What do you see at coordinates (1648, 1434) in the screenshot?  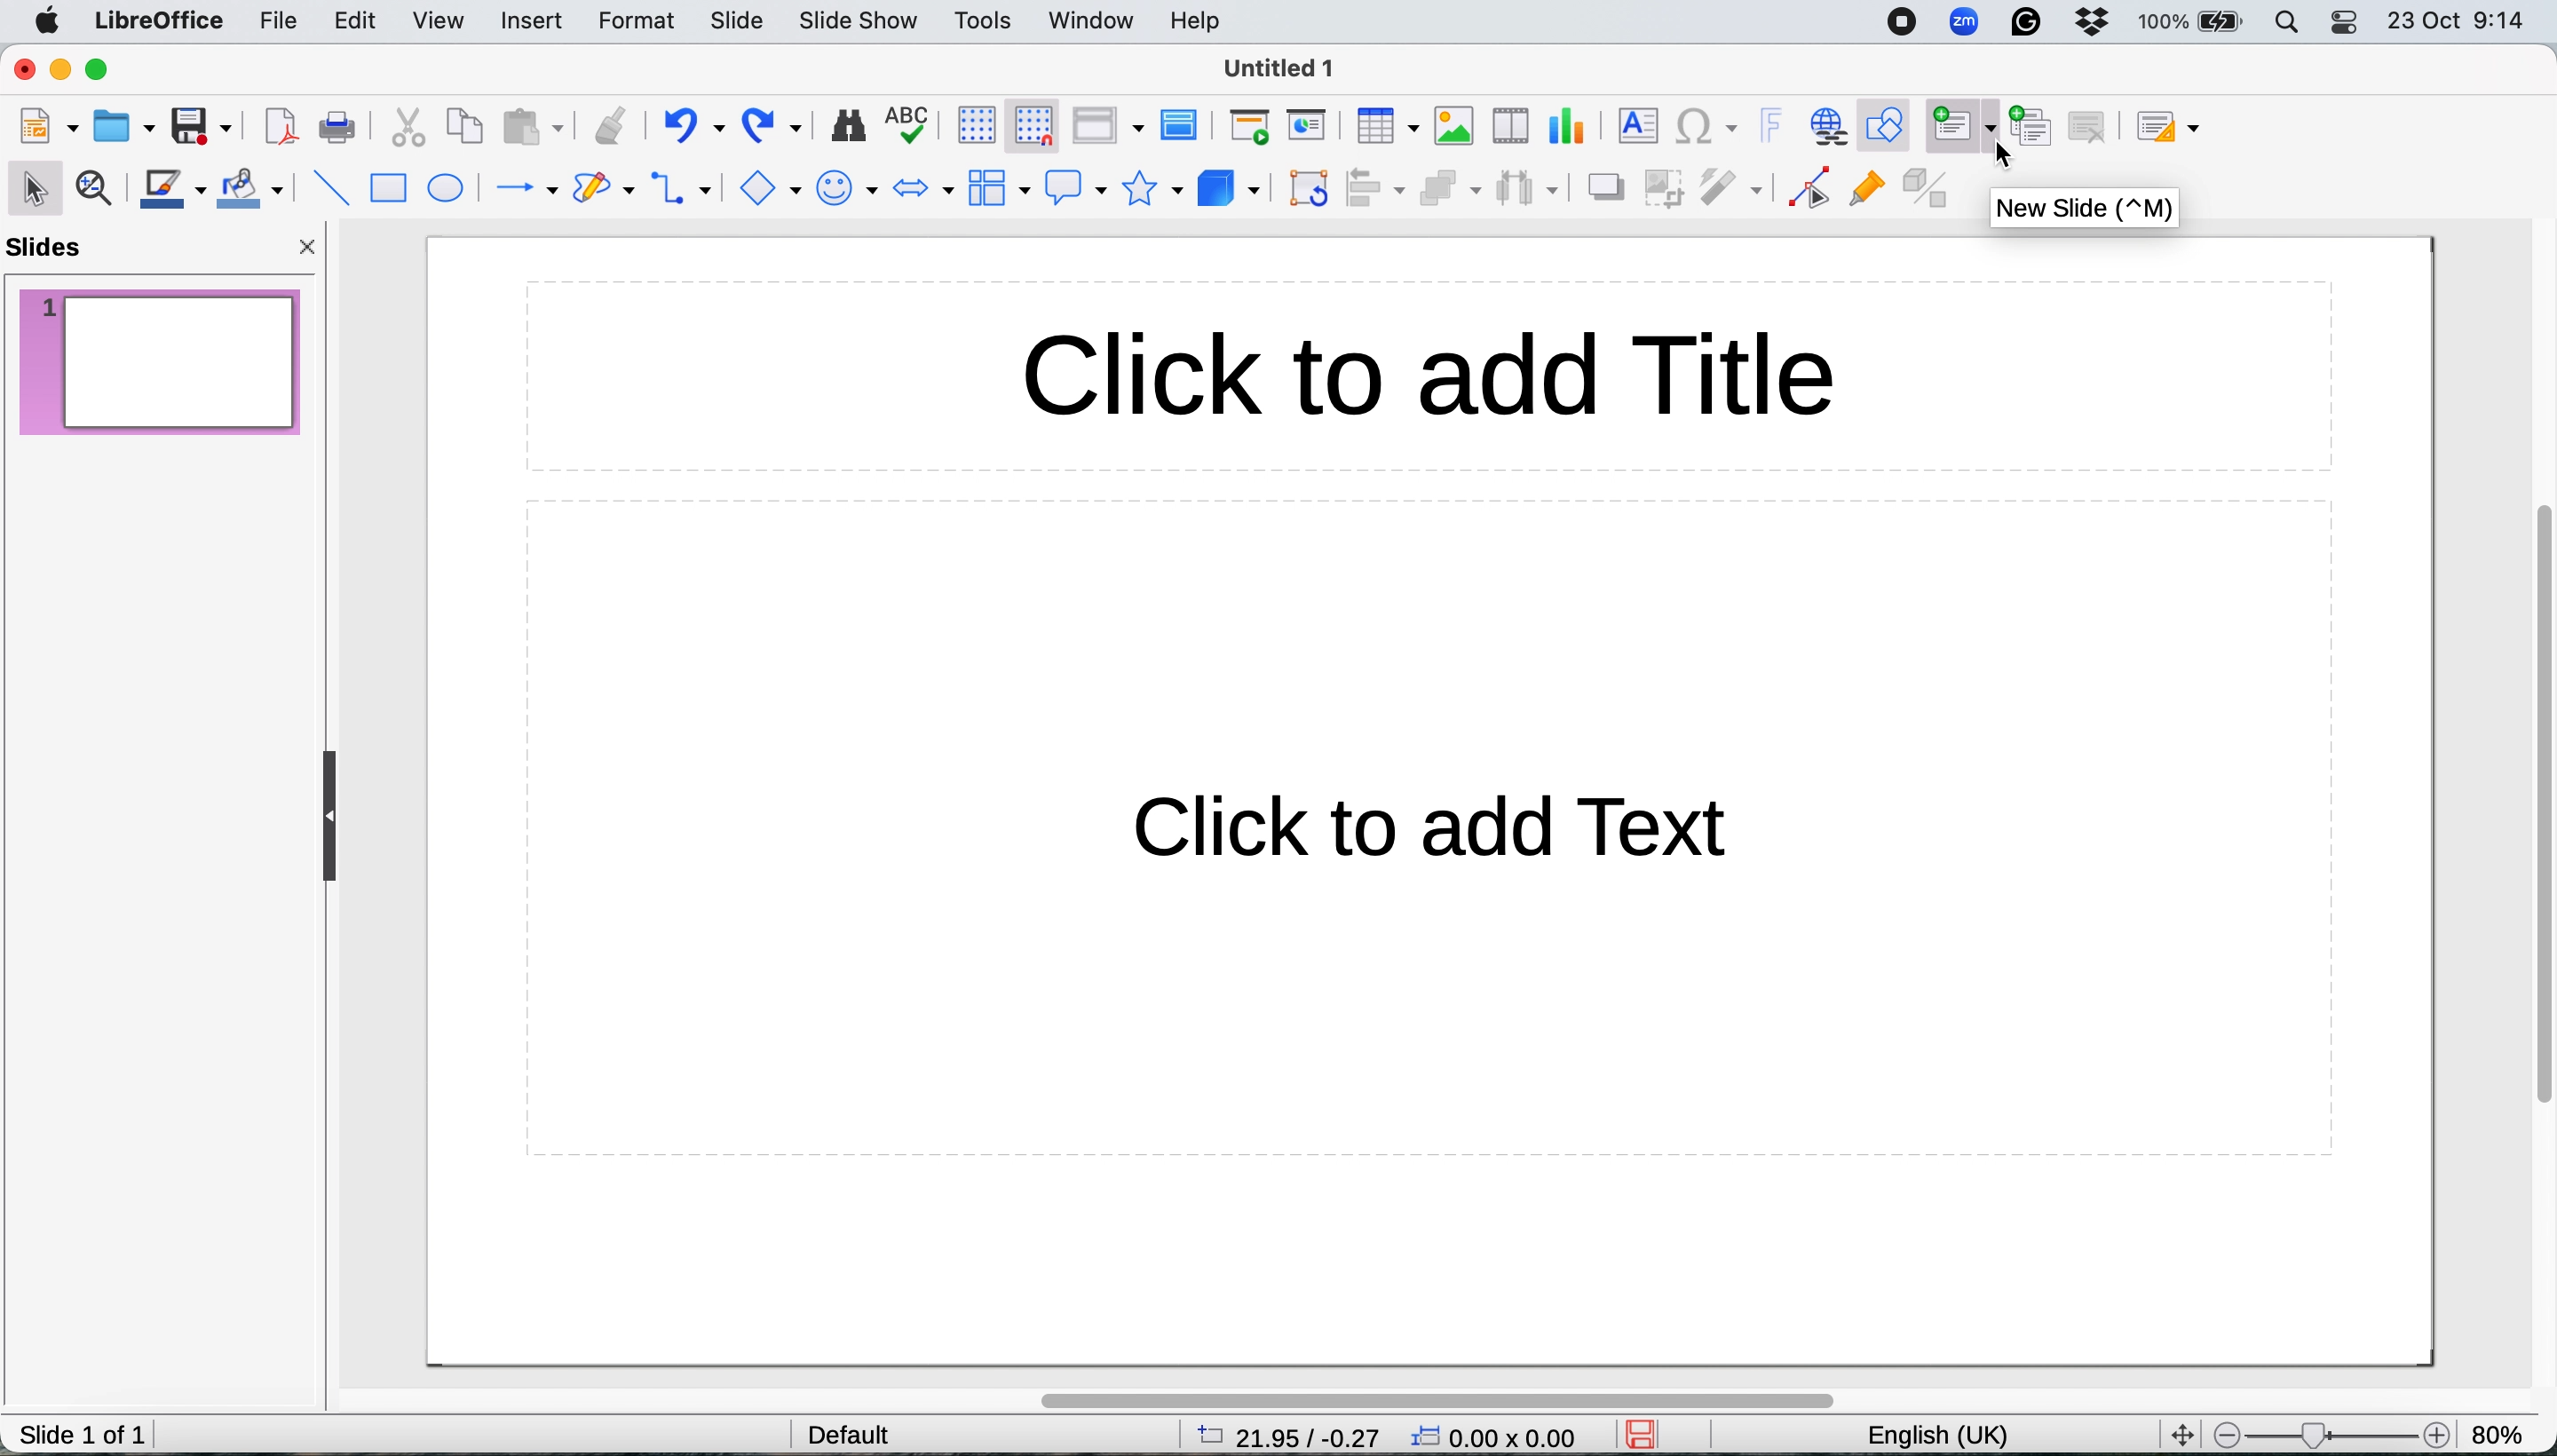 I see `save` at bounding box center [1648, 1434].